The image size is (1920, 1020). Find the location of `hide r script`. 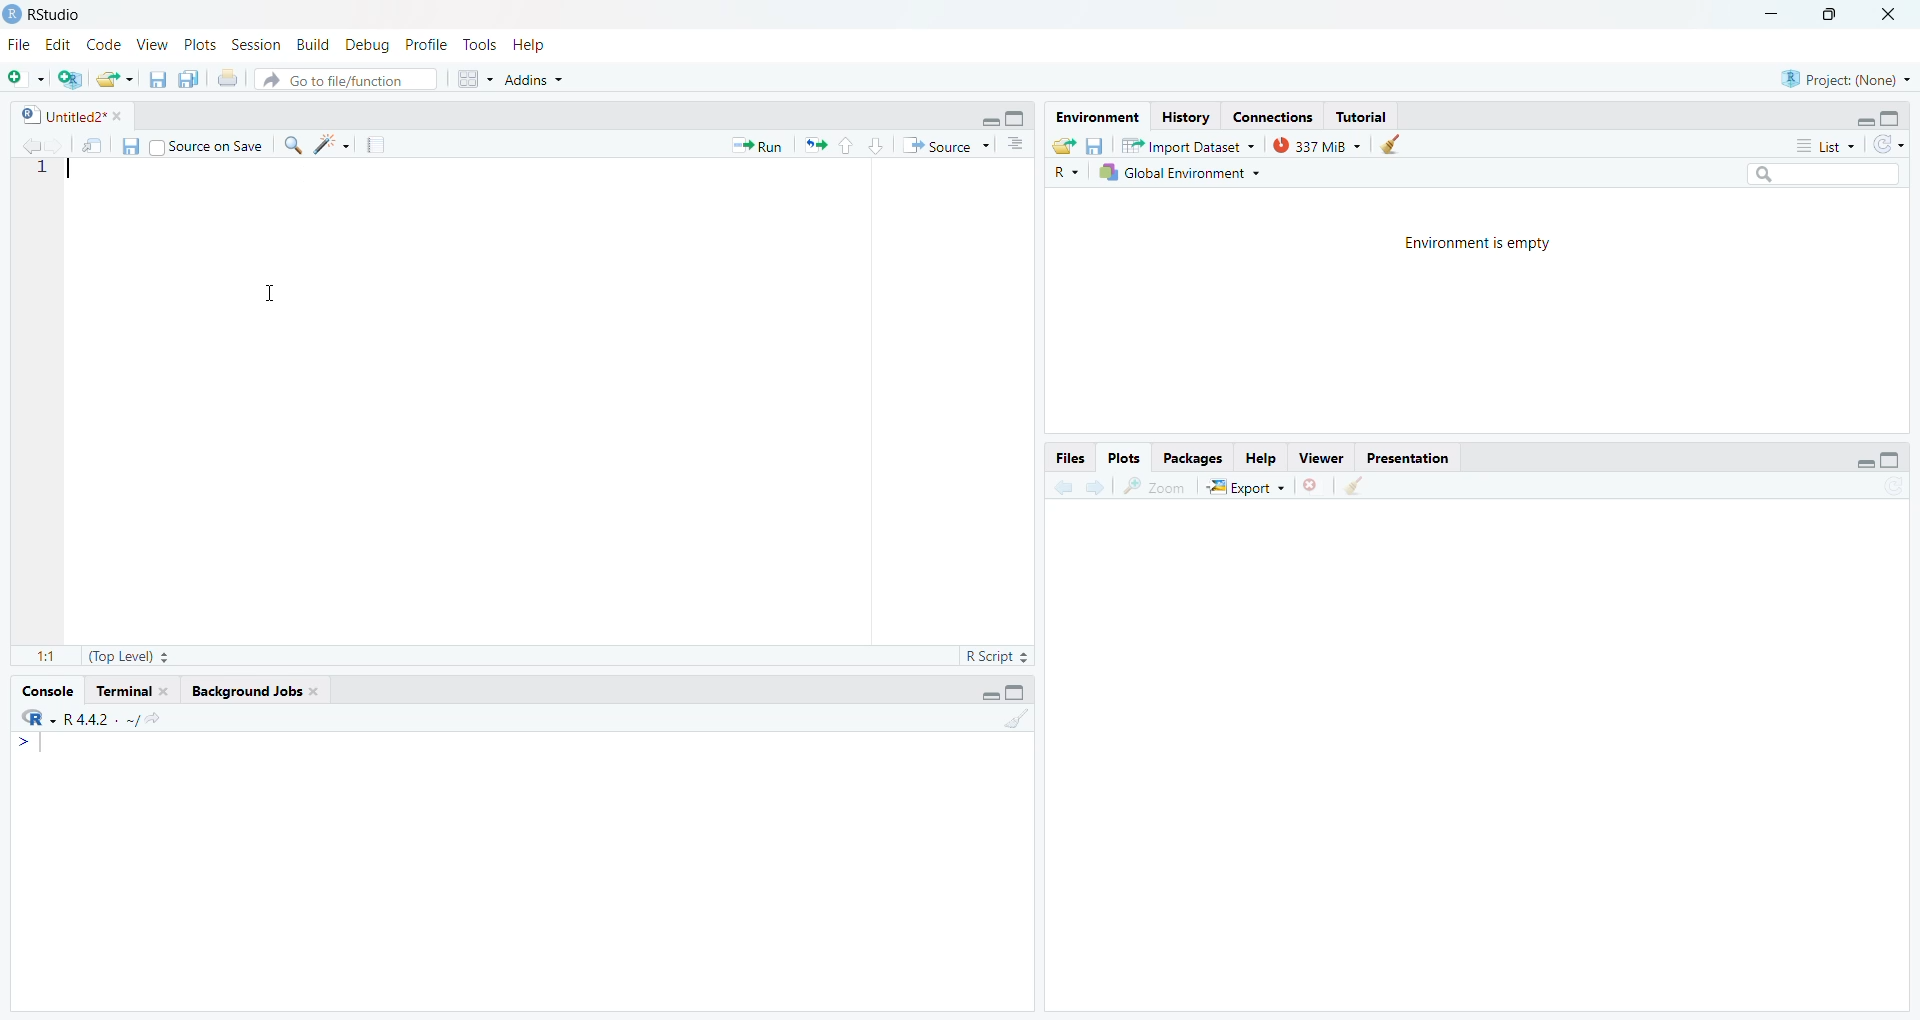

hide r script is located at coordinates (1862, 116).